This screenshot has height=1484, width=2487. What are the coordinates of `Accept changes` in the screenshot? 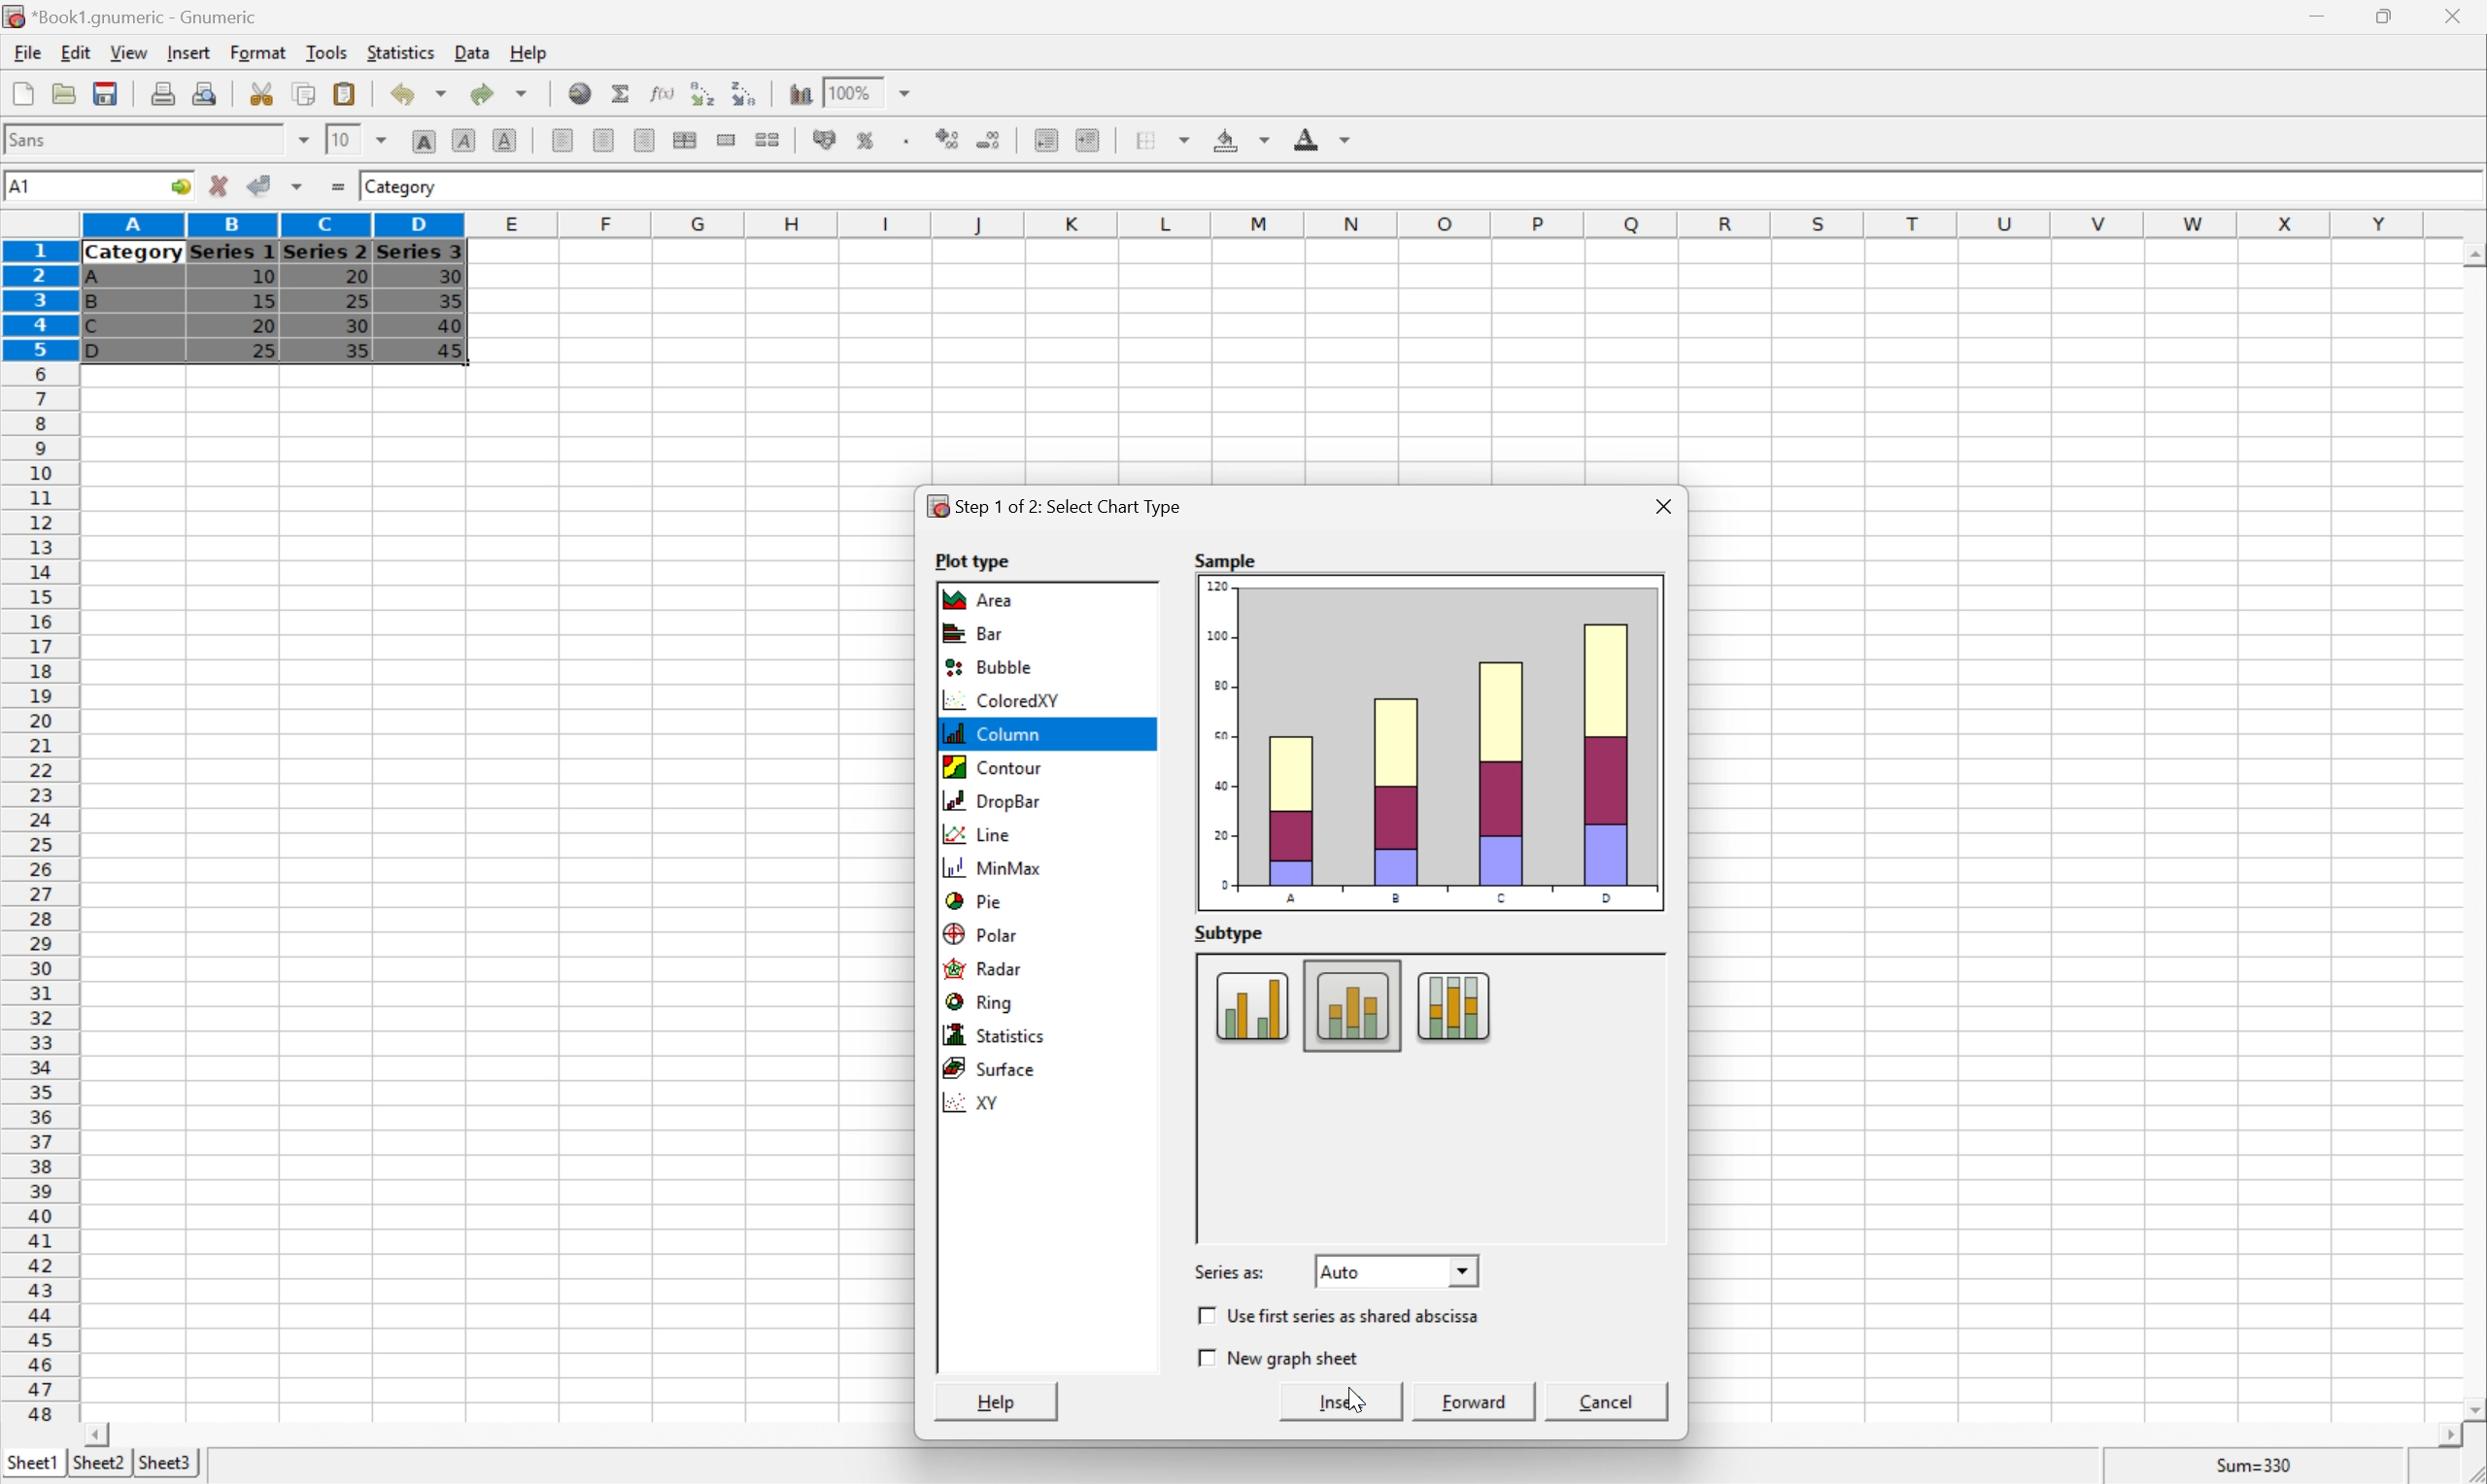 It's located at (257, 184).